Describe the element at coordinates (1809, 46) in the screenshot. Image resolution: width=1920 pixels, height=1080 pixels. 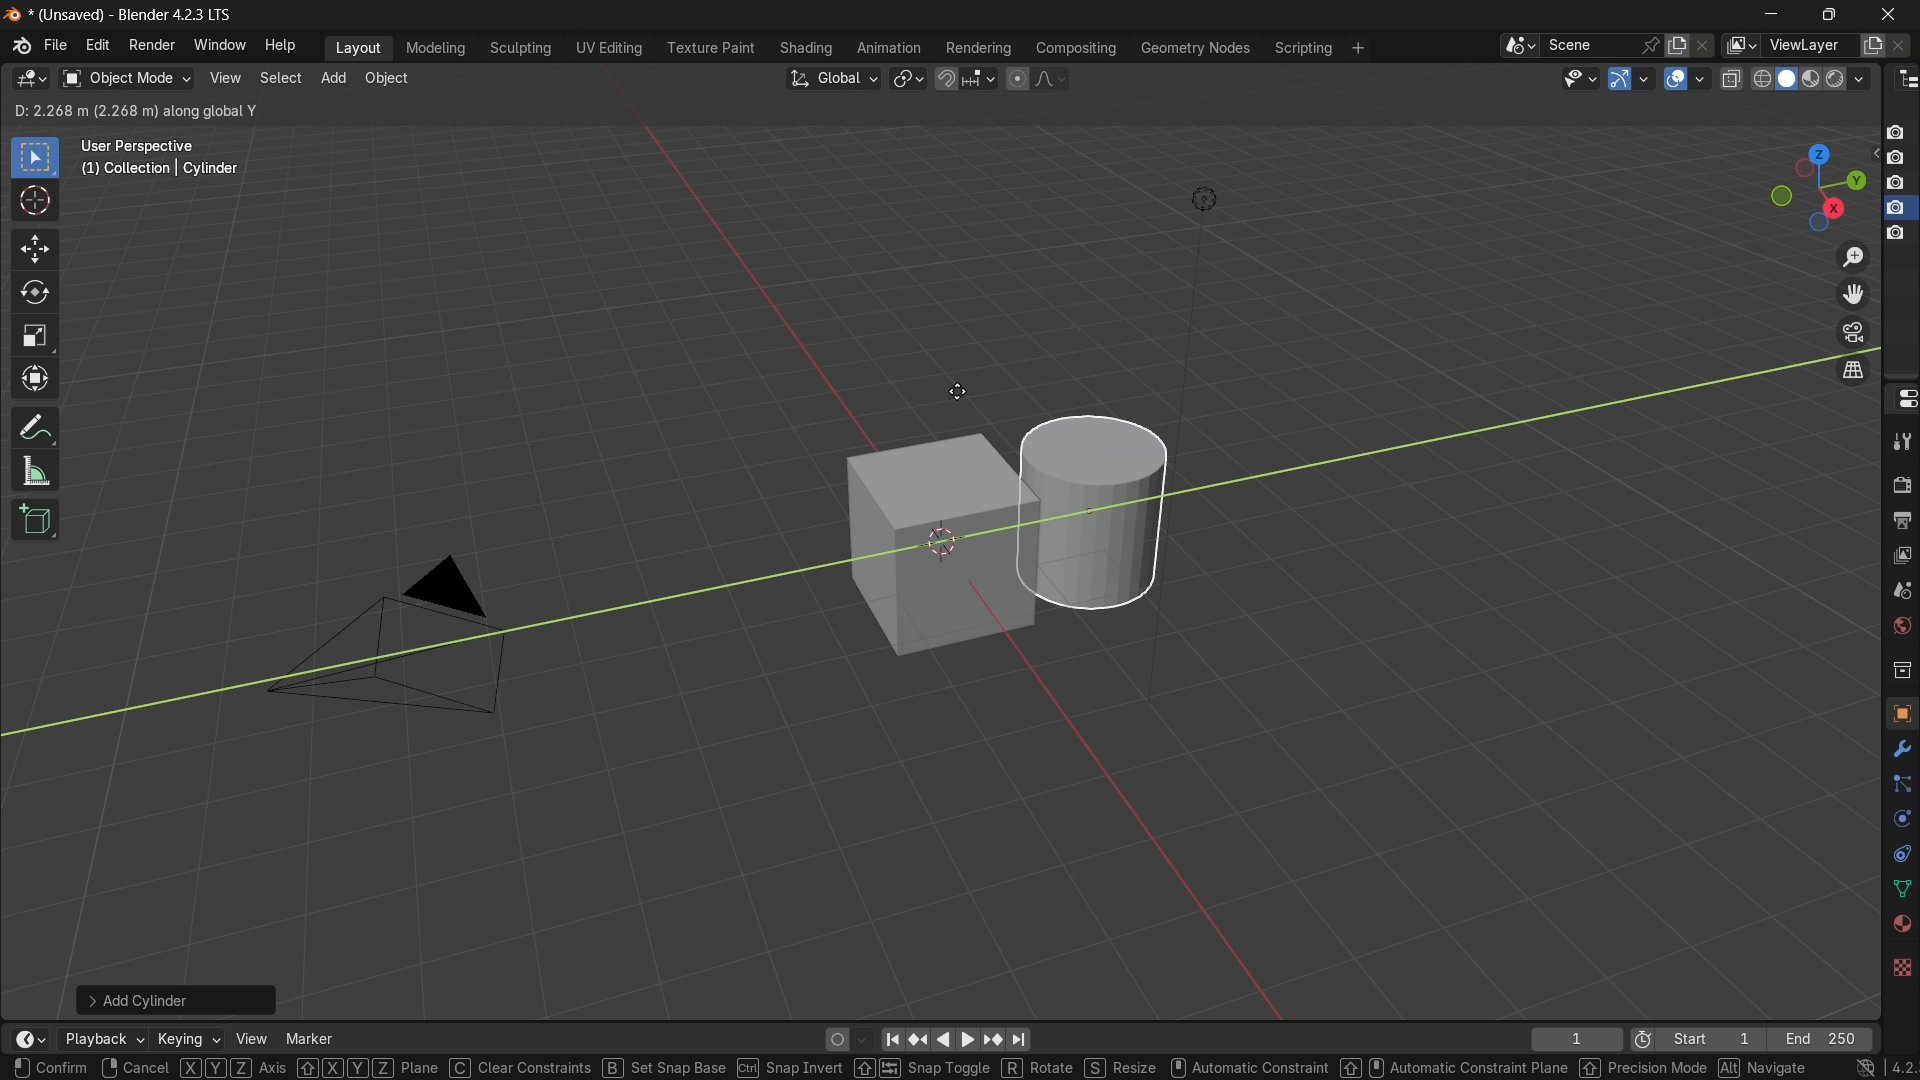
I see `view layer name` at that location.